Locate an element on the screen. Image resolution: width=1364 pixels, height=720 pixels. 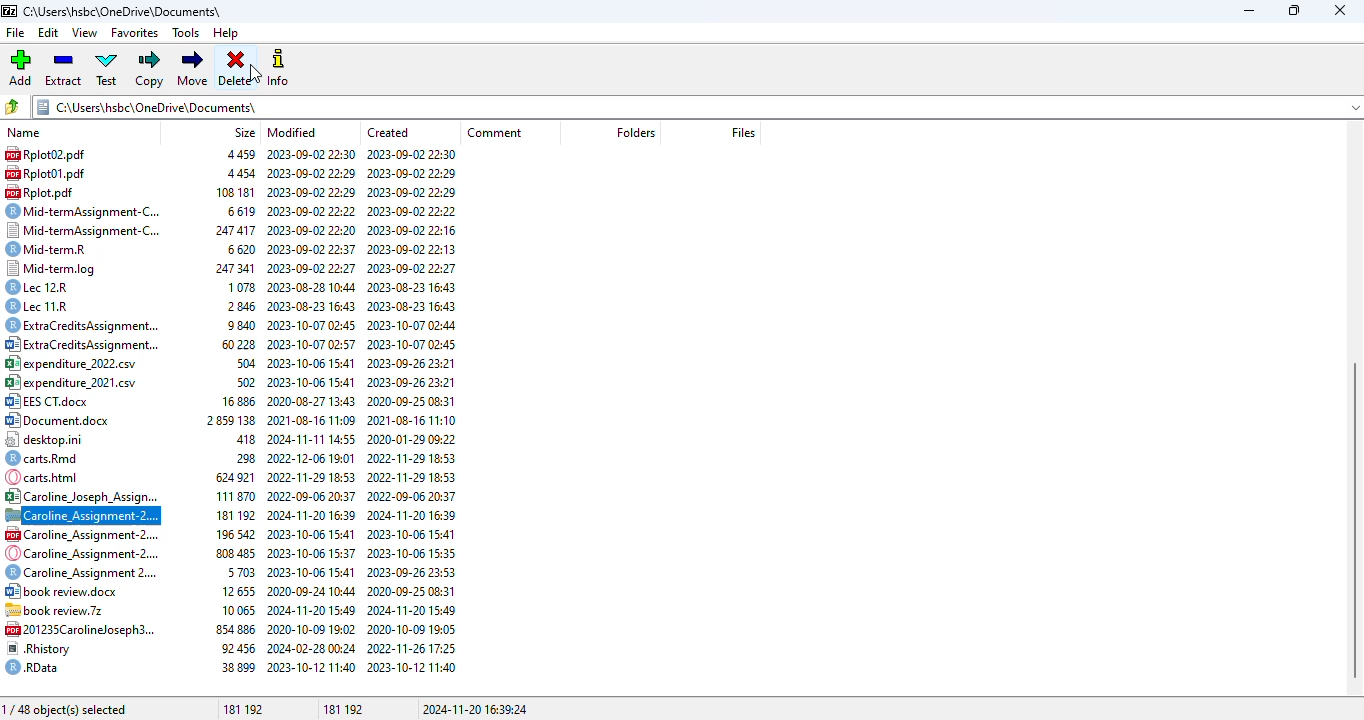
© RData is located at coordinates (37, 667).